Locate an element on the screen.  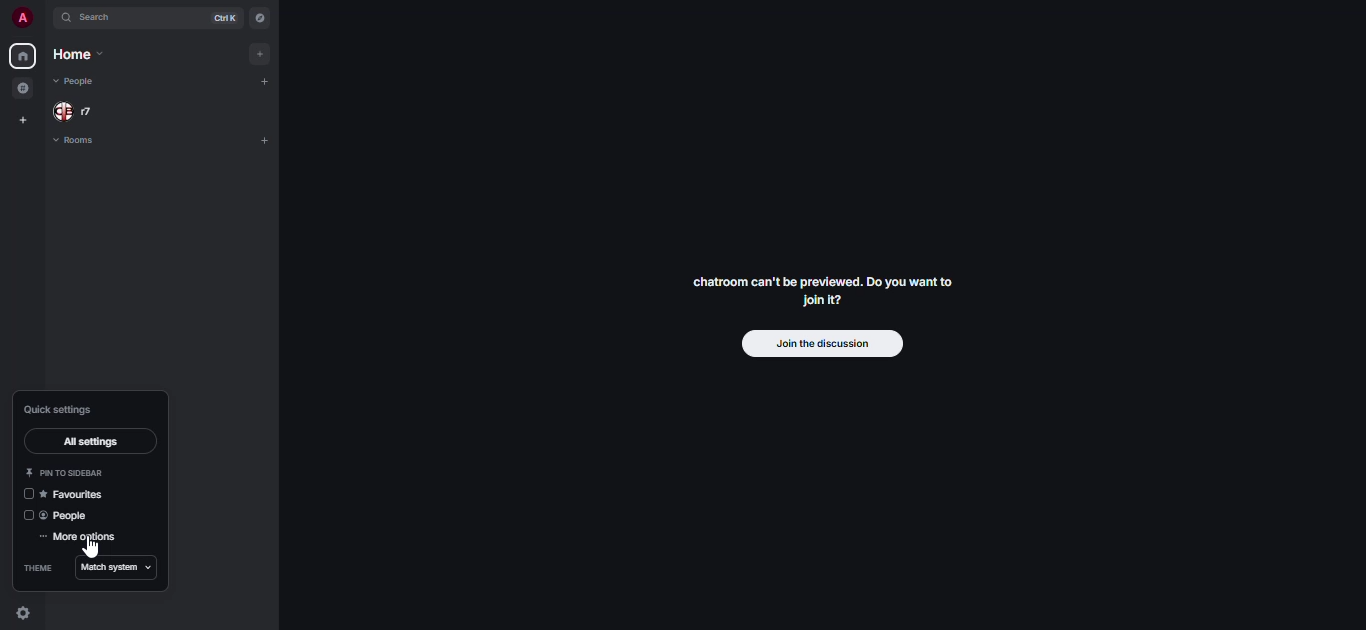
grouped room in space is located at coordinates (23, 88).